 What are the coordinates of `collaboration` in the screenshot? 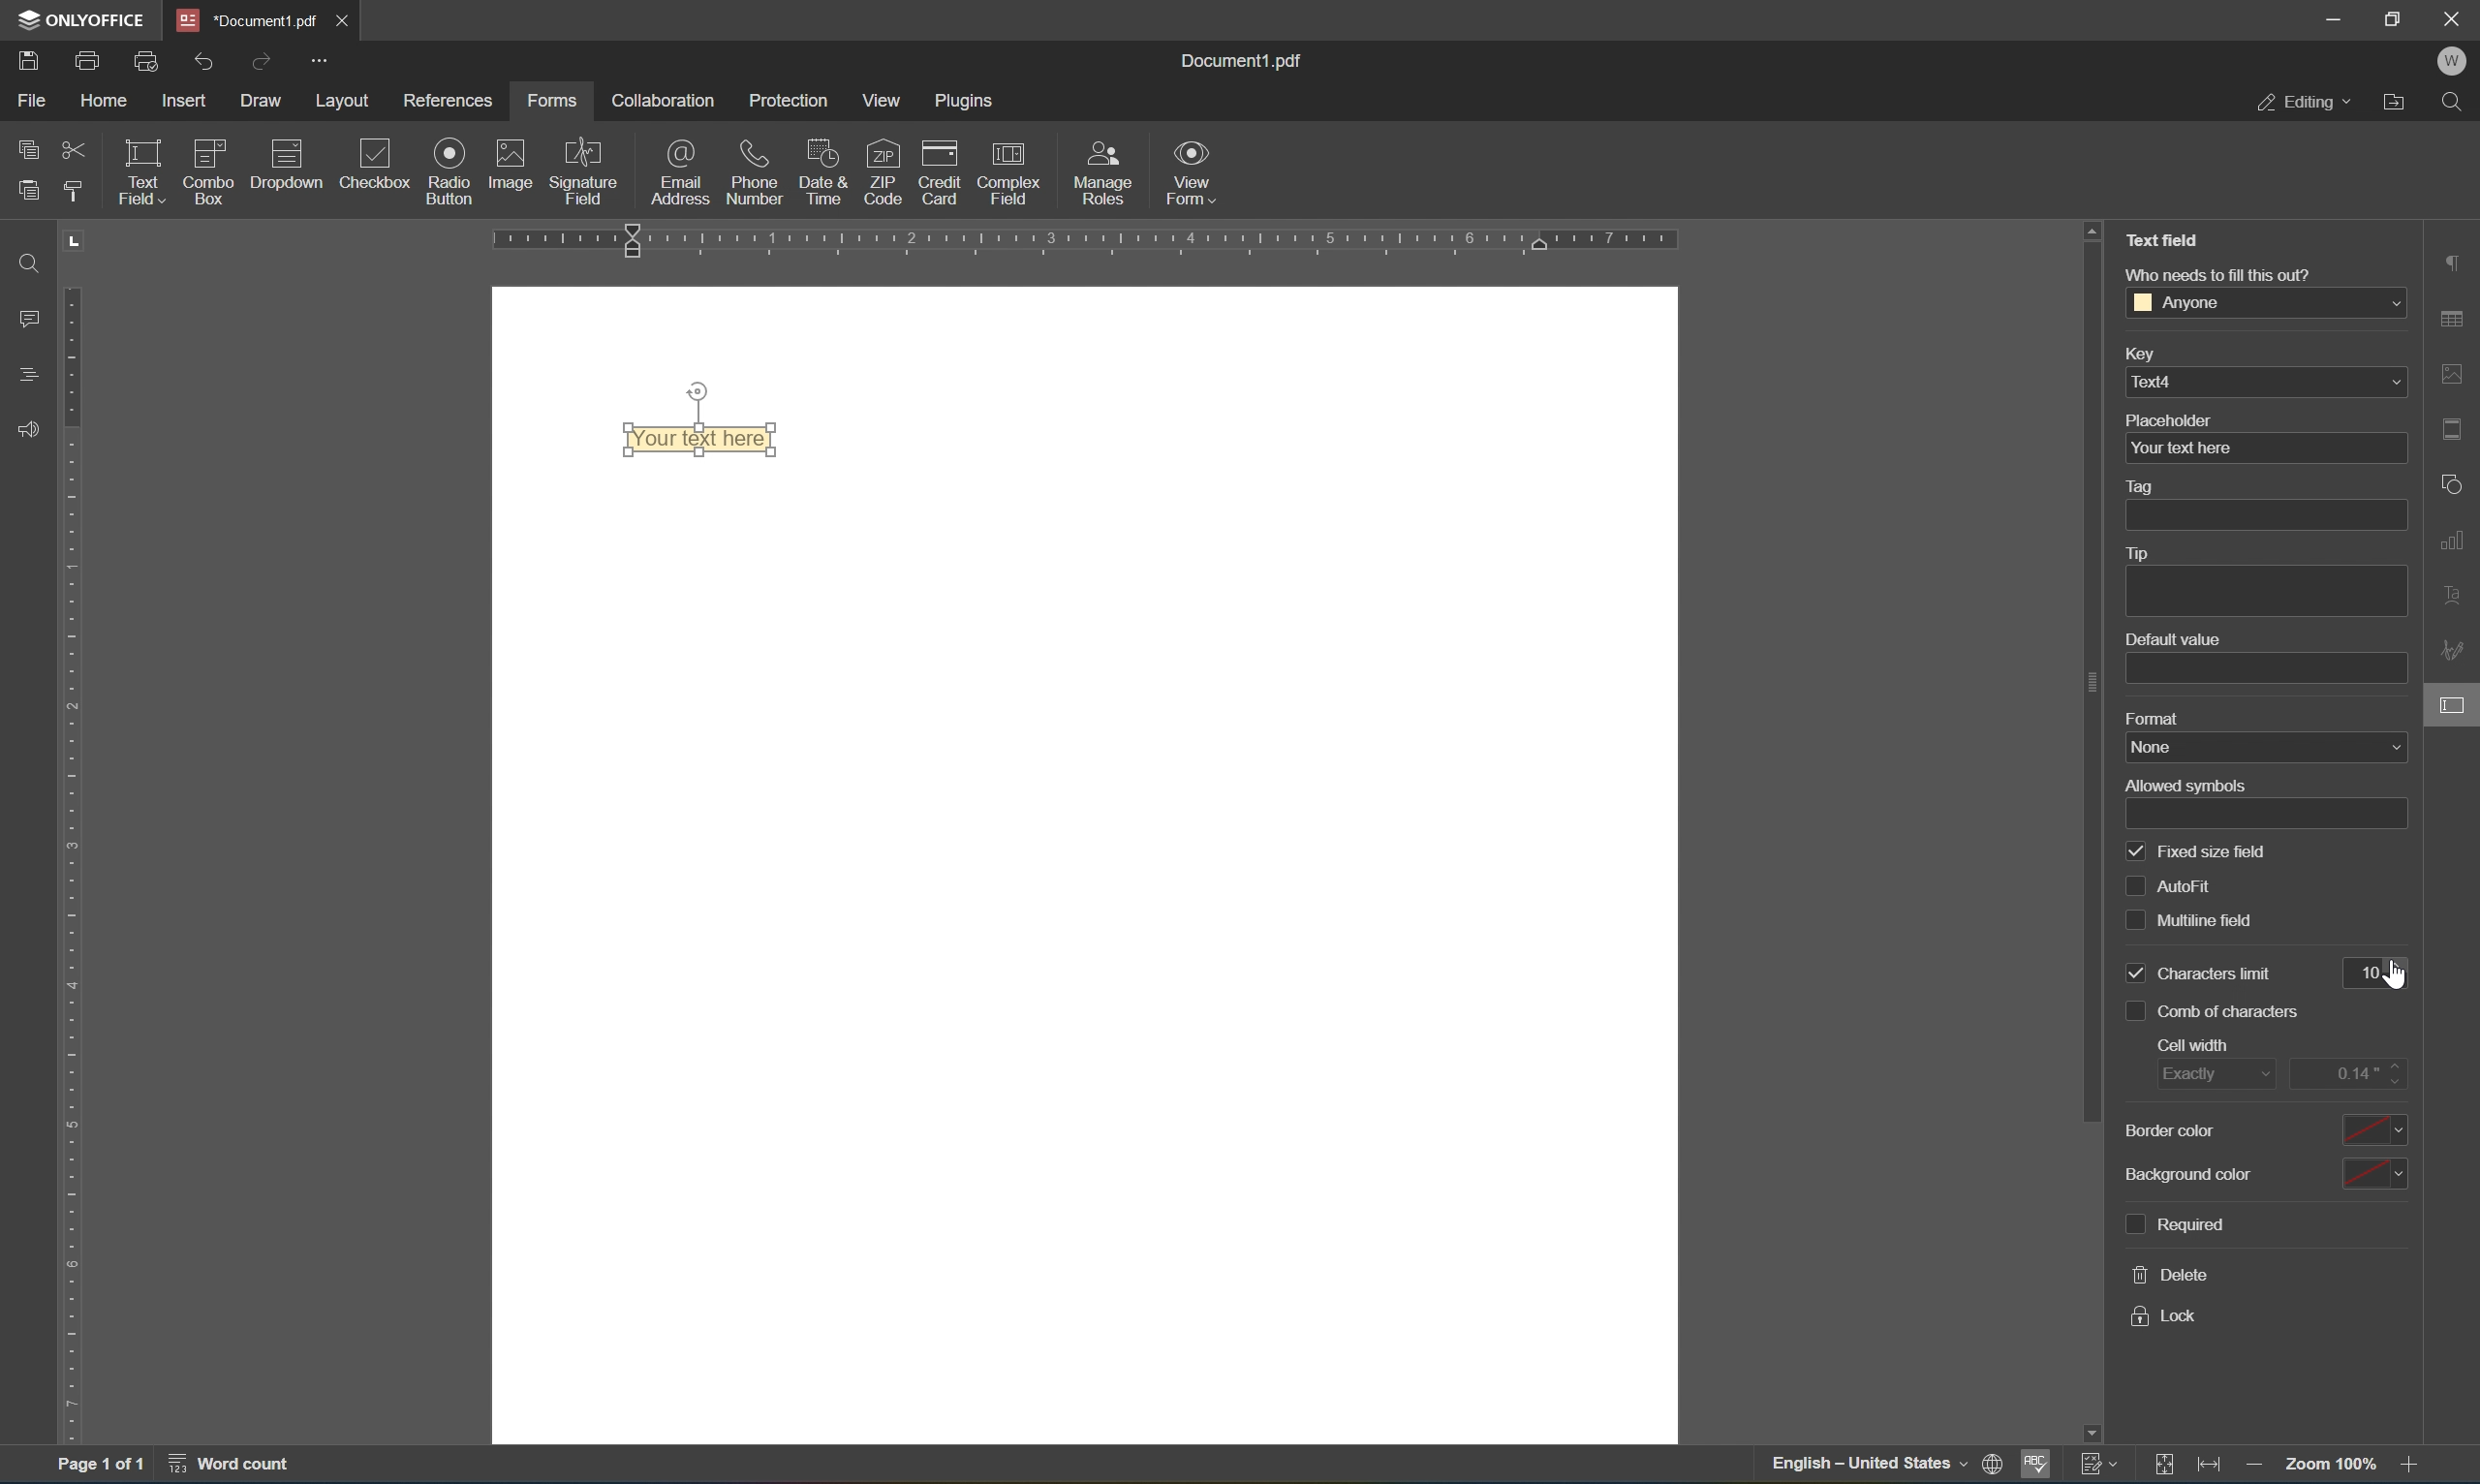 It's located at (666, 101).